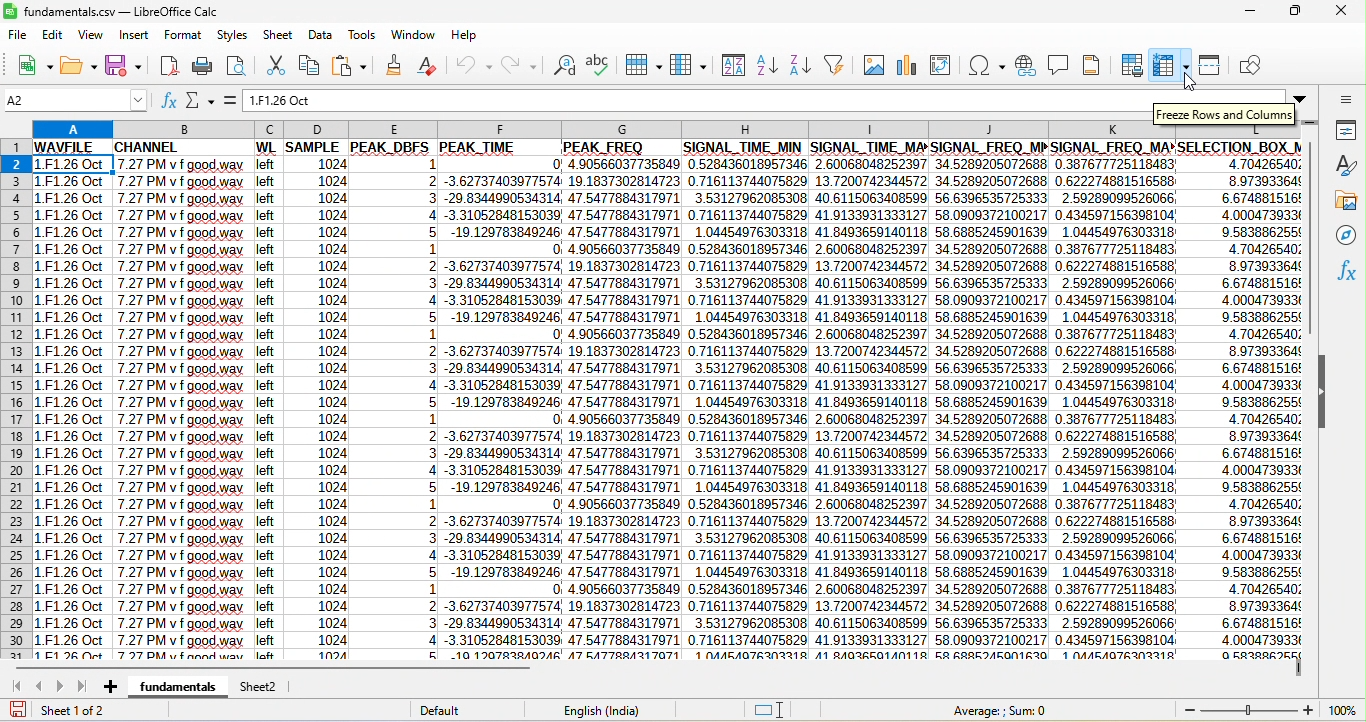  I want to click on average, sum =0, so click(1009, 709).